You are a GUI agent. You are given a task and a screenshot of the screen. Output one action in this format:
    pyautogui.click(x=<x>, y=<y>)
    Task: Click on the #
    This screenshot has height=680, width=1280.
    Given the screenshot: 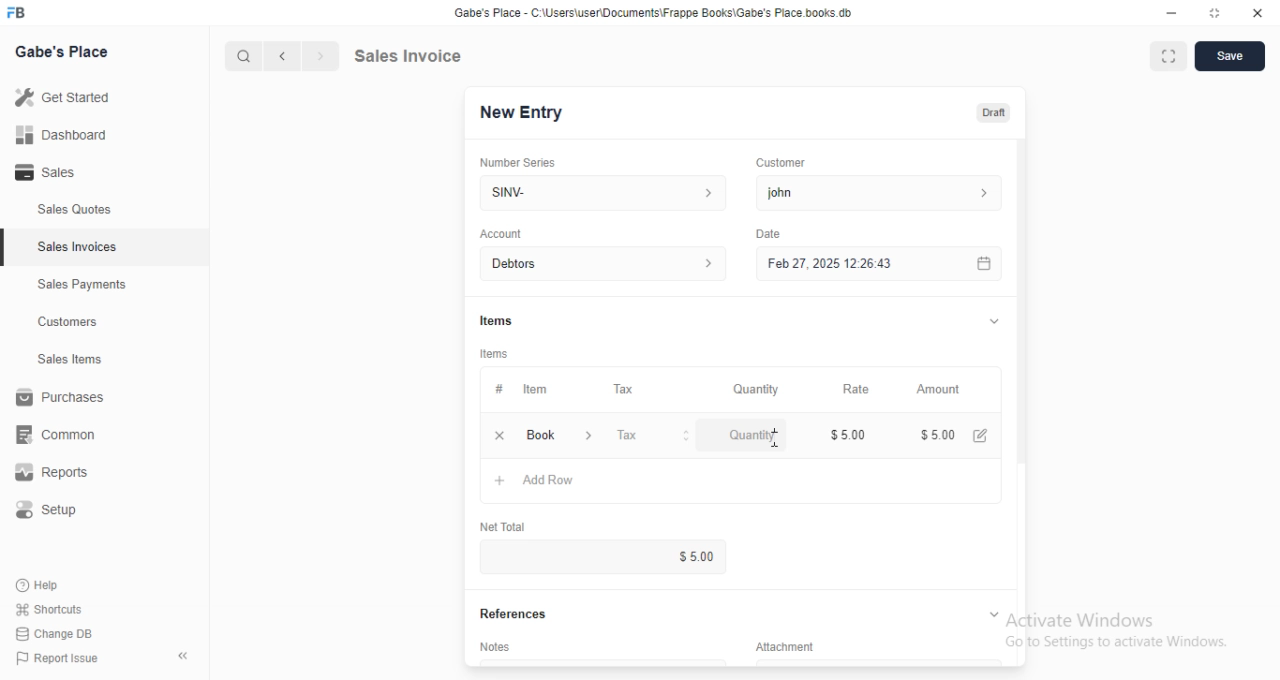 What is the action you would take?
    pyautogui.click(x=495, y=388)
    